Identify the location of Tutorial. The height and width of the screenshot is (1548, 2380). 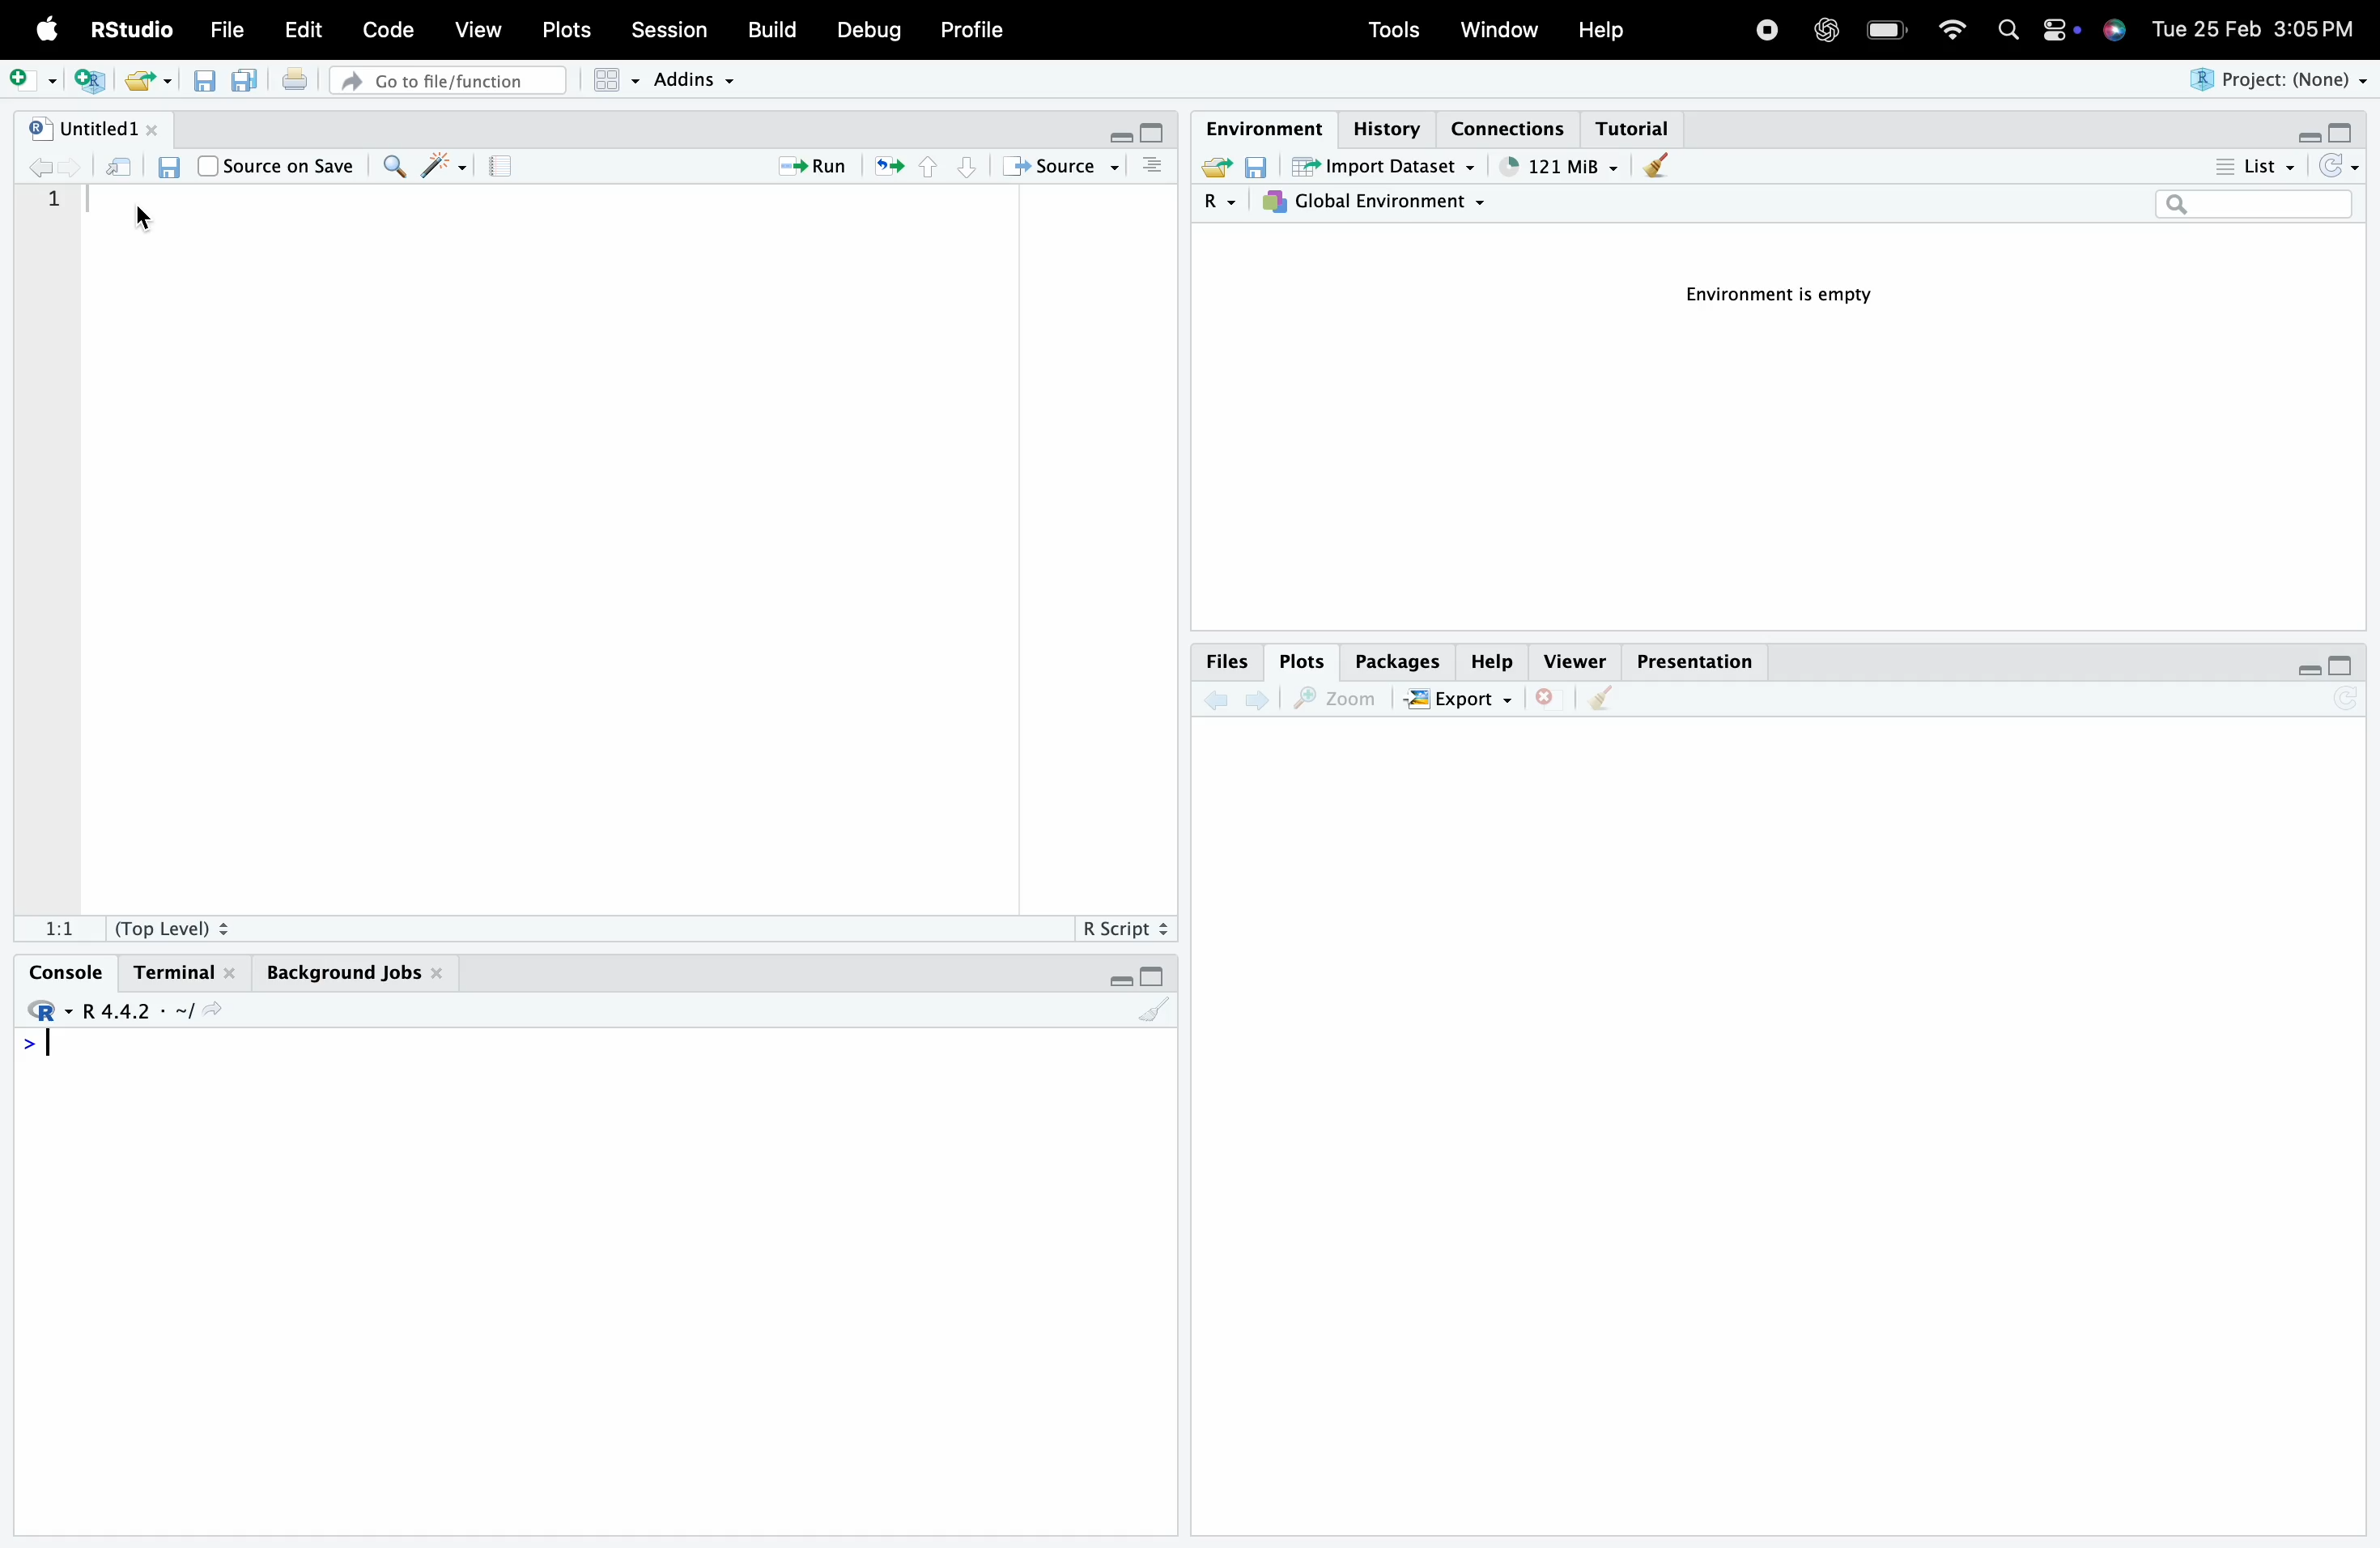
(1639, 125).